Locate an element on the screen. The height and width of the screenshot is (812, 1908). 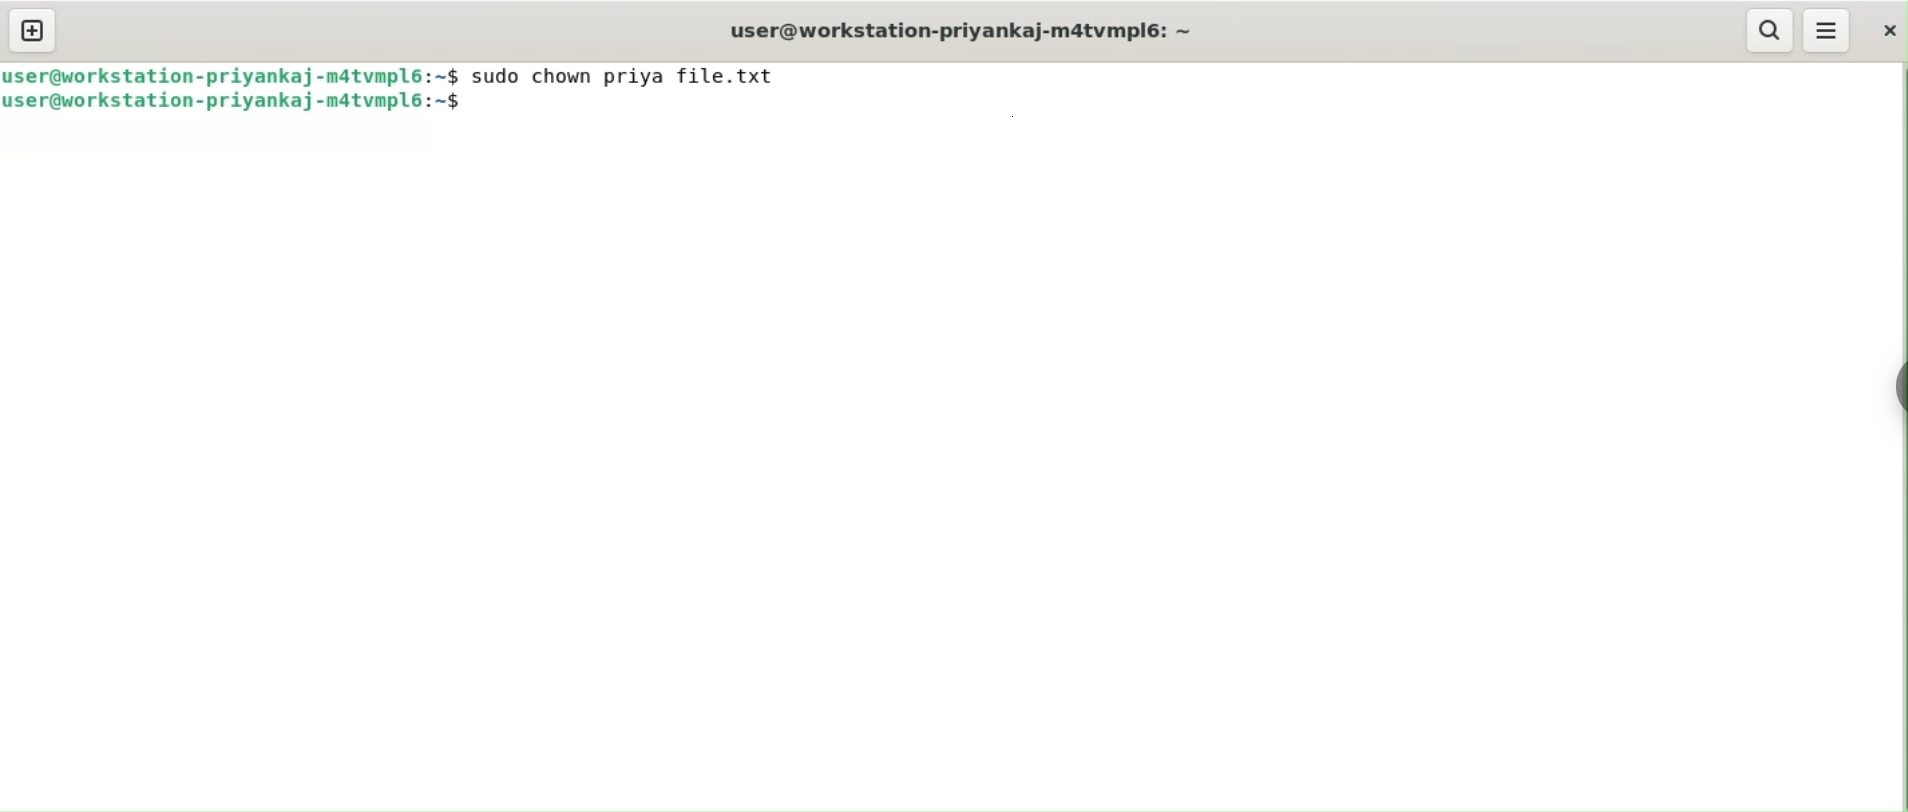
close is located at coordinates (1885, 30).